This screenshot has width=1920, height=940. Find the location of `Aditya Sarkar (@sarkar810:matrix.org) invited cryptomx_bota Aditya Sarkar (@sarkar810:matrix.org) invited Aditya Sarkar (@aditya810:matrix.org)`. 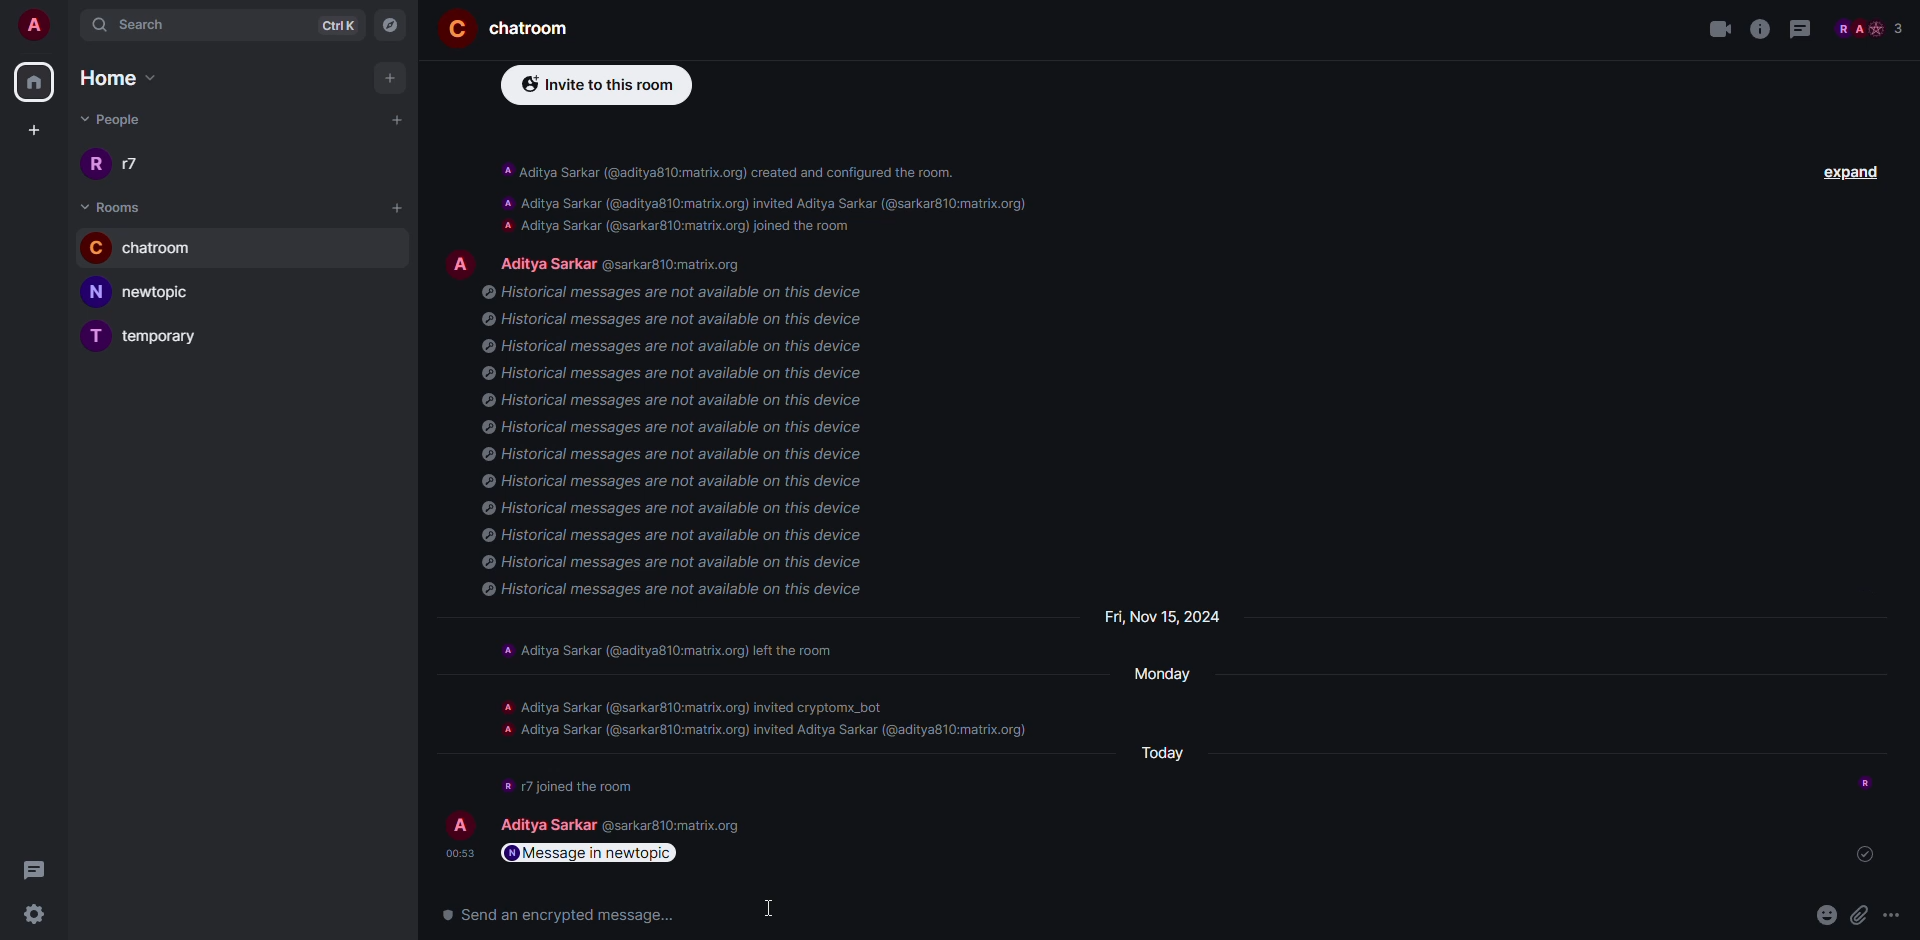

Aditya Sarkar (@sarkar810:matrix.org) invited cryptomx_bota Aditya Sarkar (@sarkar810:matrix.org) invited Aditya Sarkar (@aditya810:matrix.org) is located at coordinates (628, 820).